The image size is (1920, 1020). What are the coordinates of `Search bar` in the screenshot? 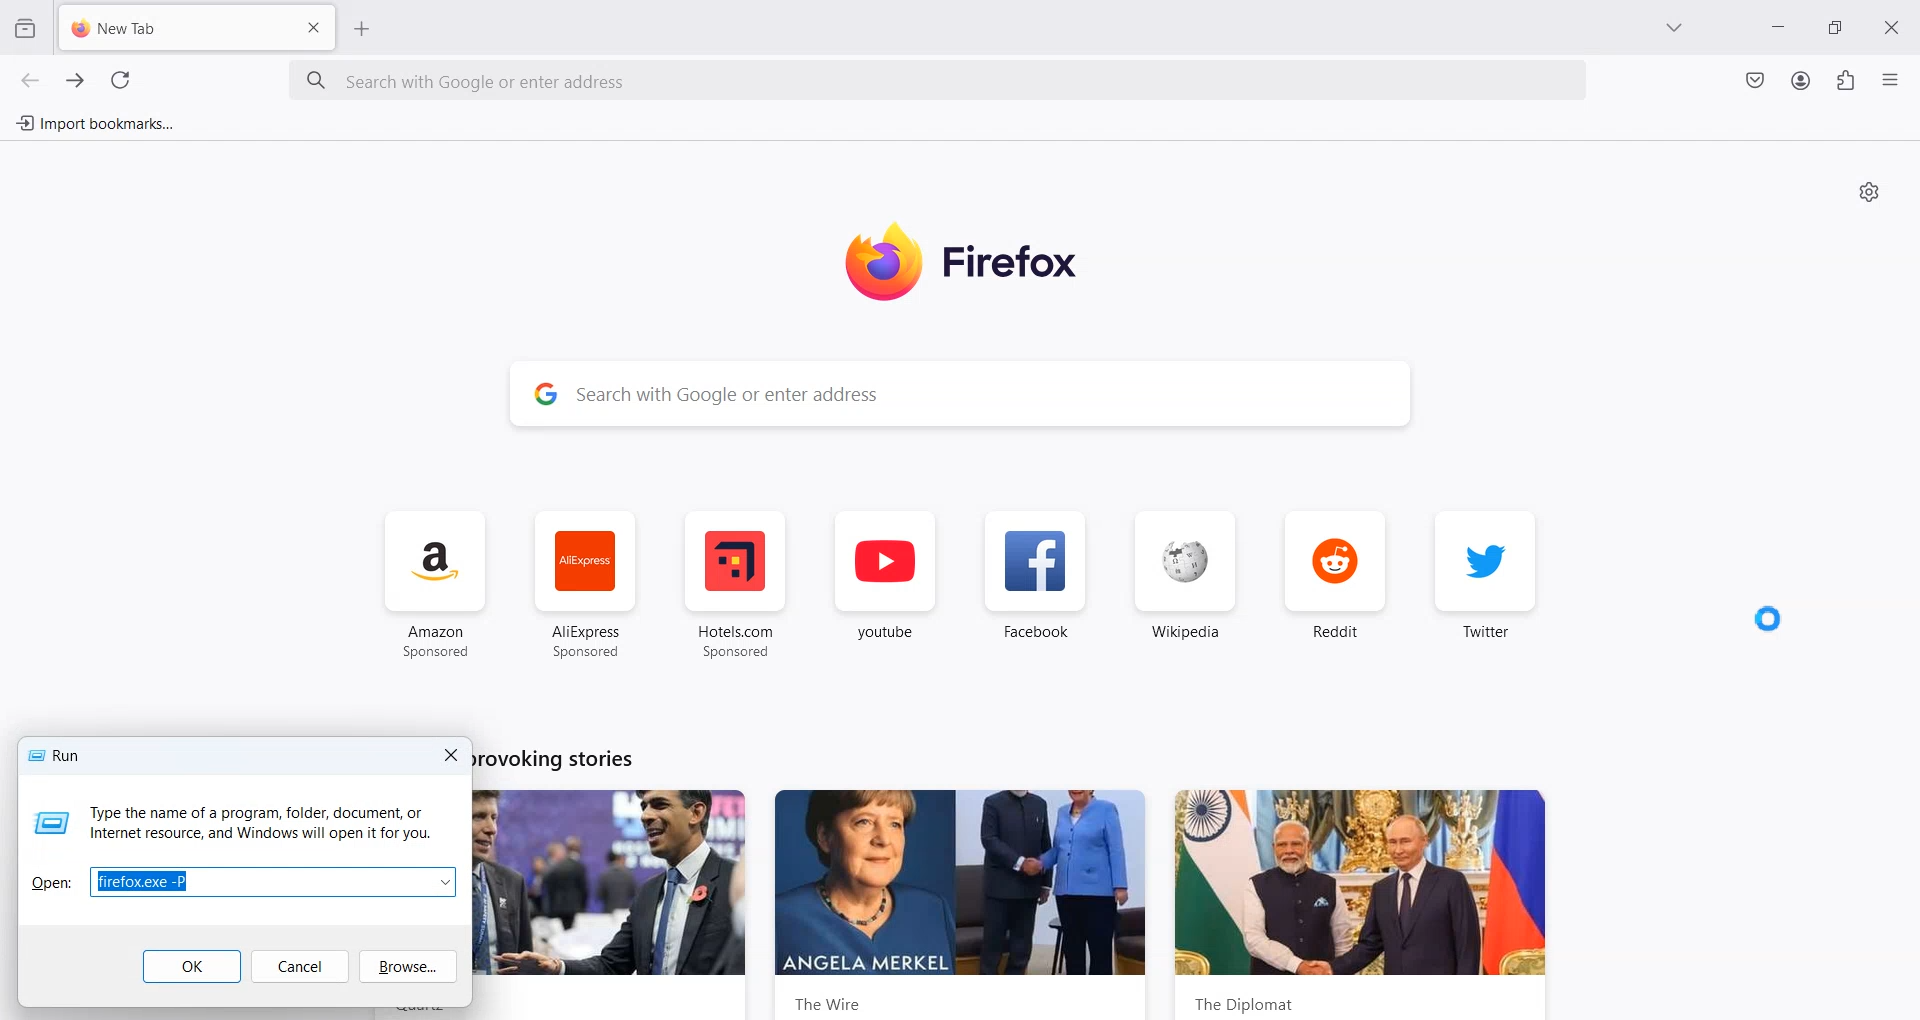 It's located at (940, 82).